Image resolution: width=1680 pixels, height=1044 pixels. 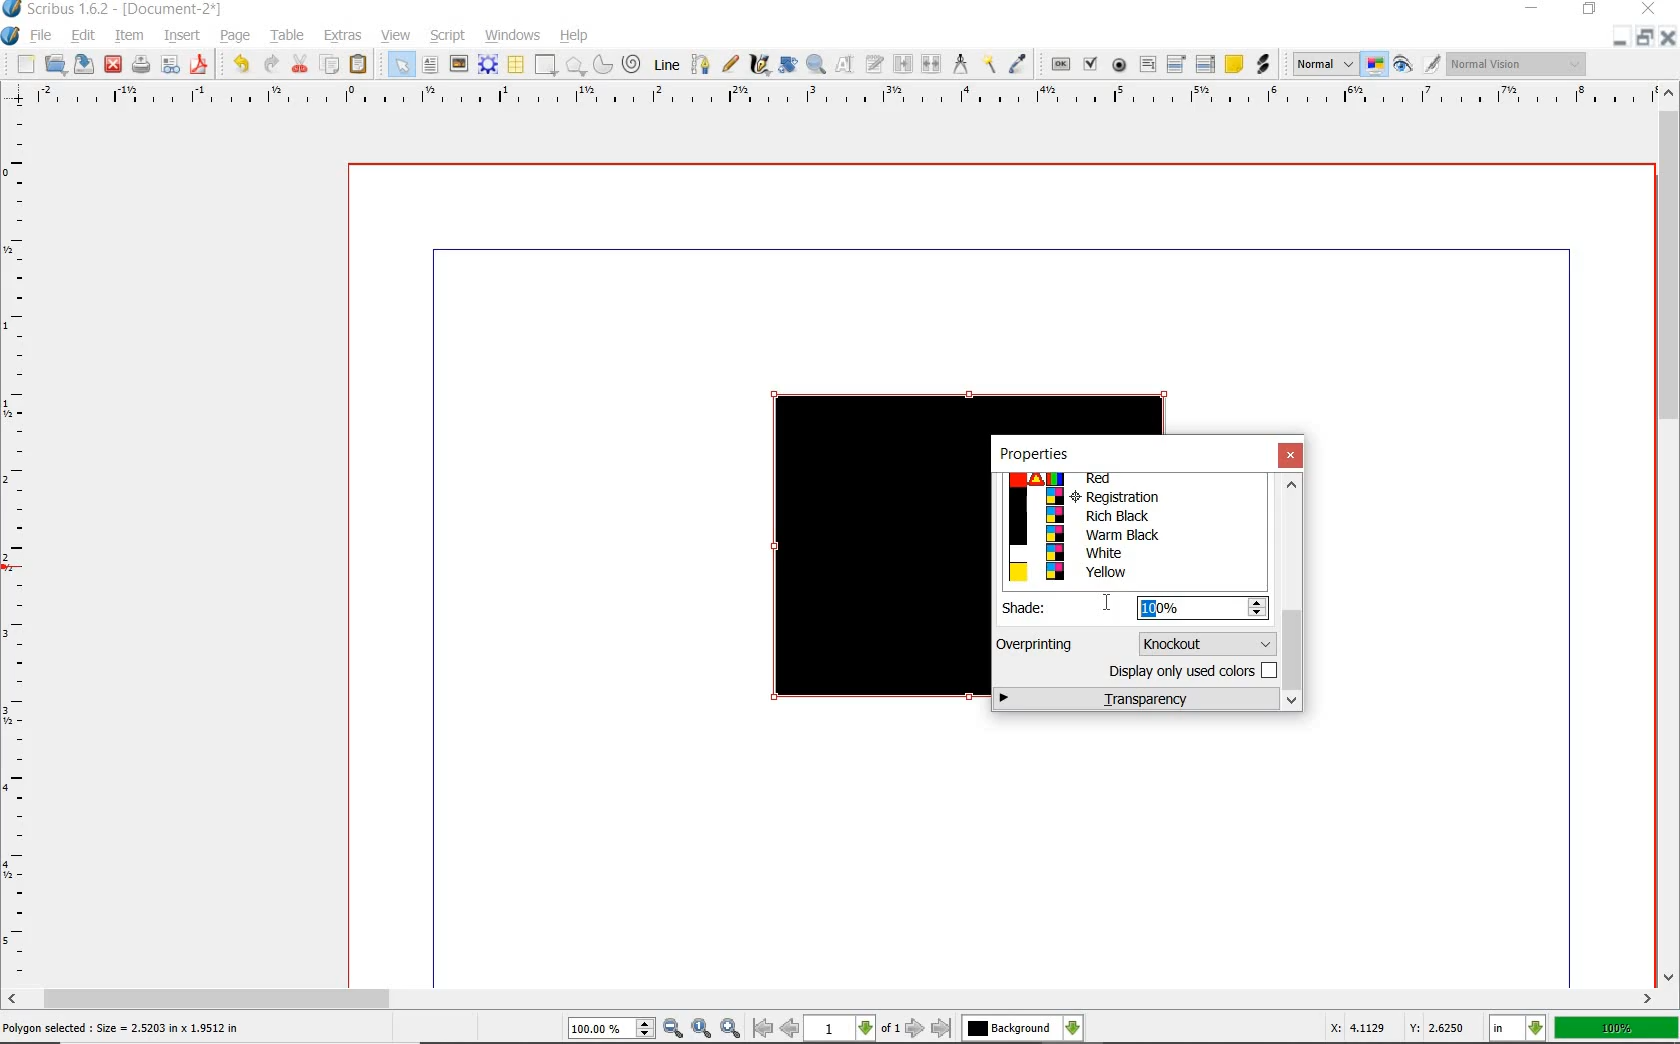 I want to click on item, so click(x=131, y=35).